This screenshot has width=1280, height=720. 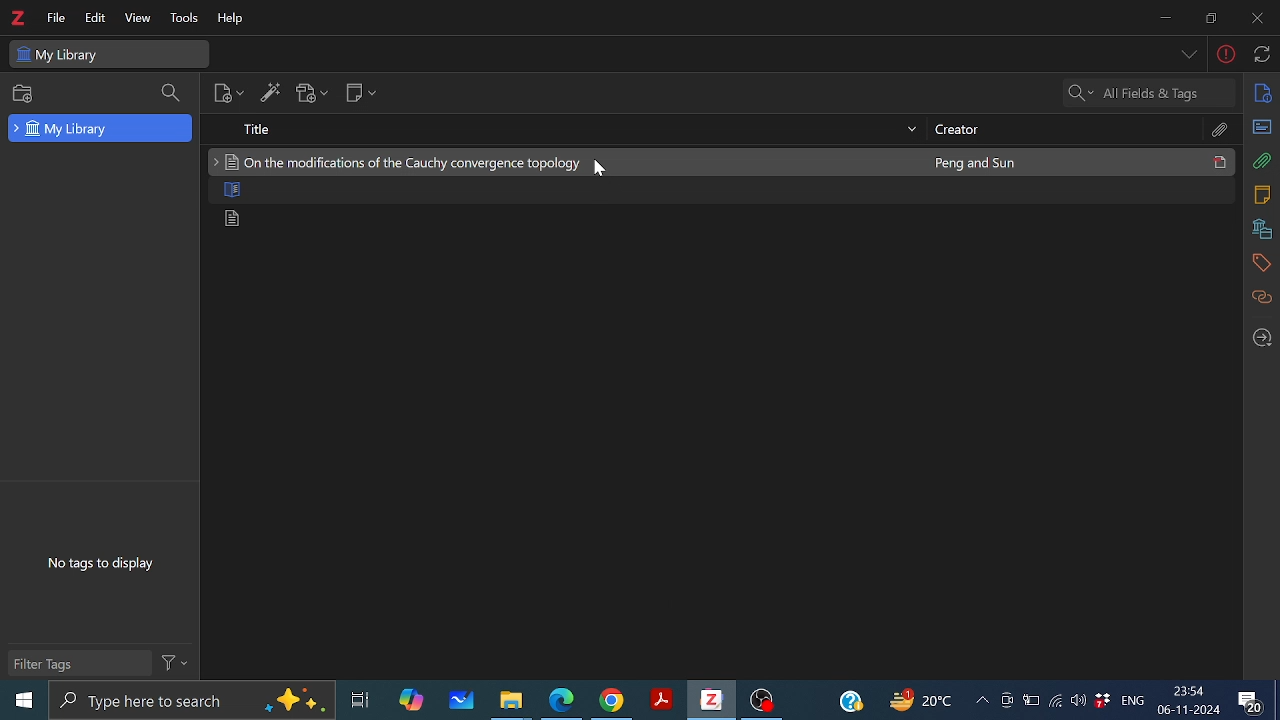 What do you see at coordinates (610, 701) in the screenshot?
I see `Google chorme` at bounding box center [610, 701].